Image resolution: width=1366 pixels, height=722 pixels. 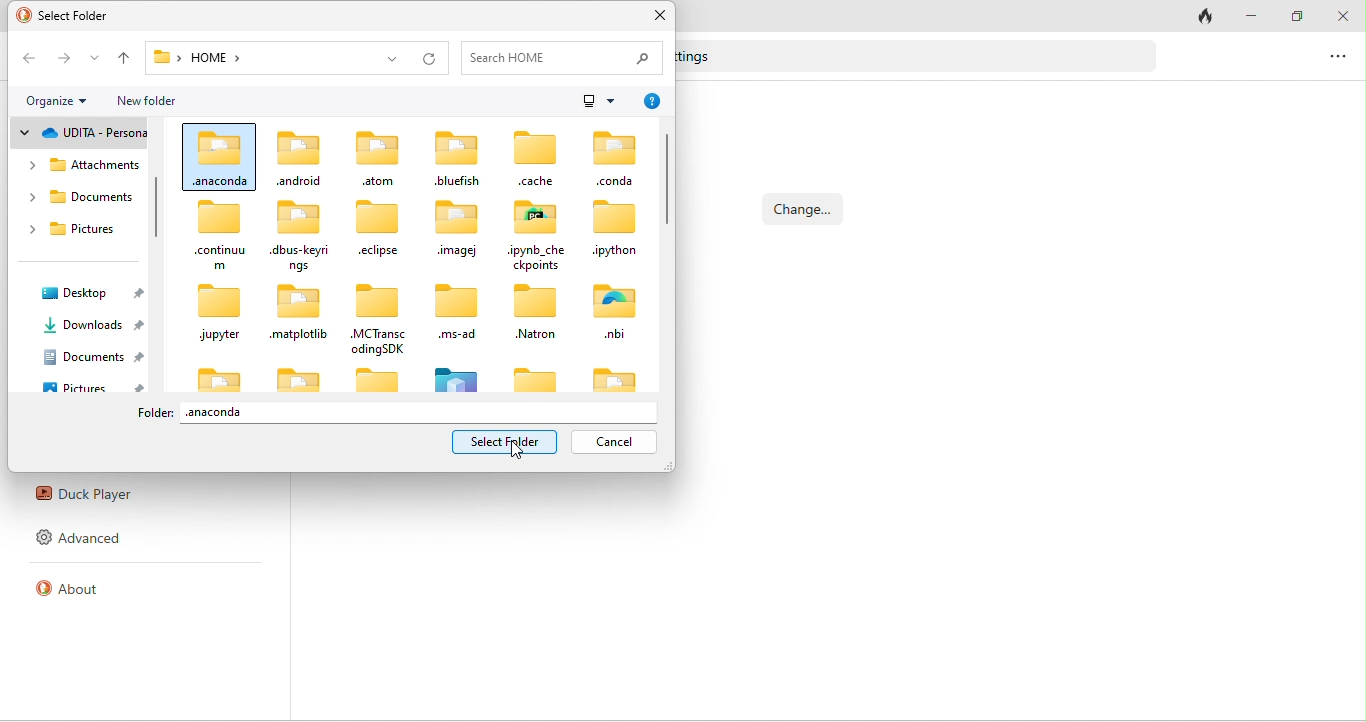 What do you see at coordinates (1252, 15) in the screenshot?
I see `minimize` at bounding box center [1252, 15].